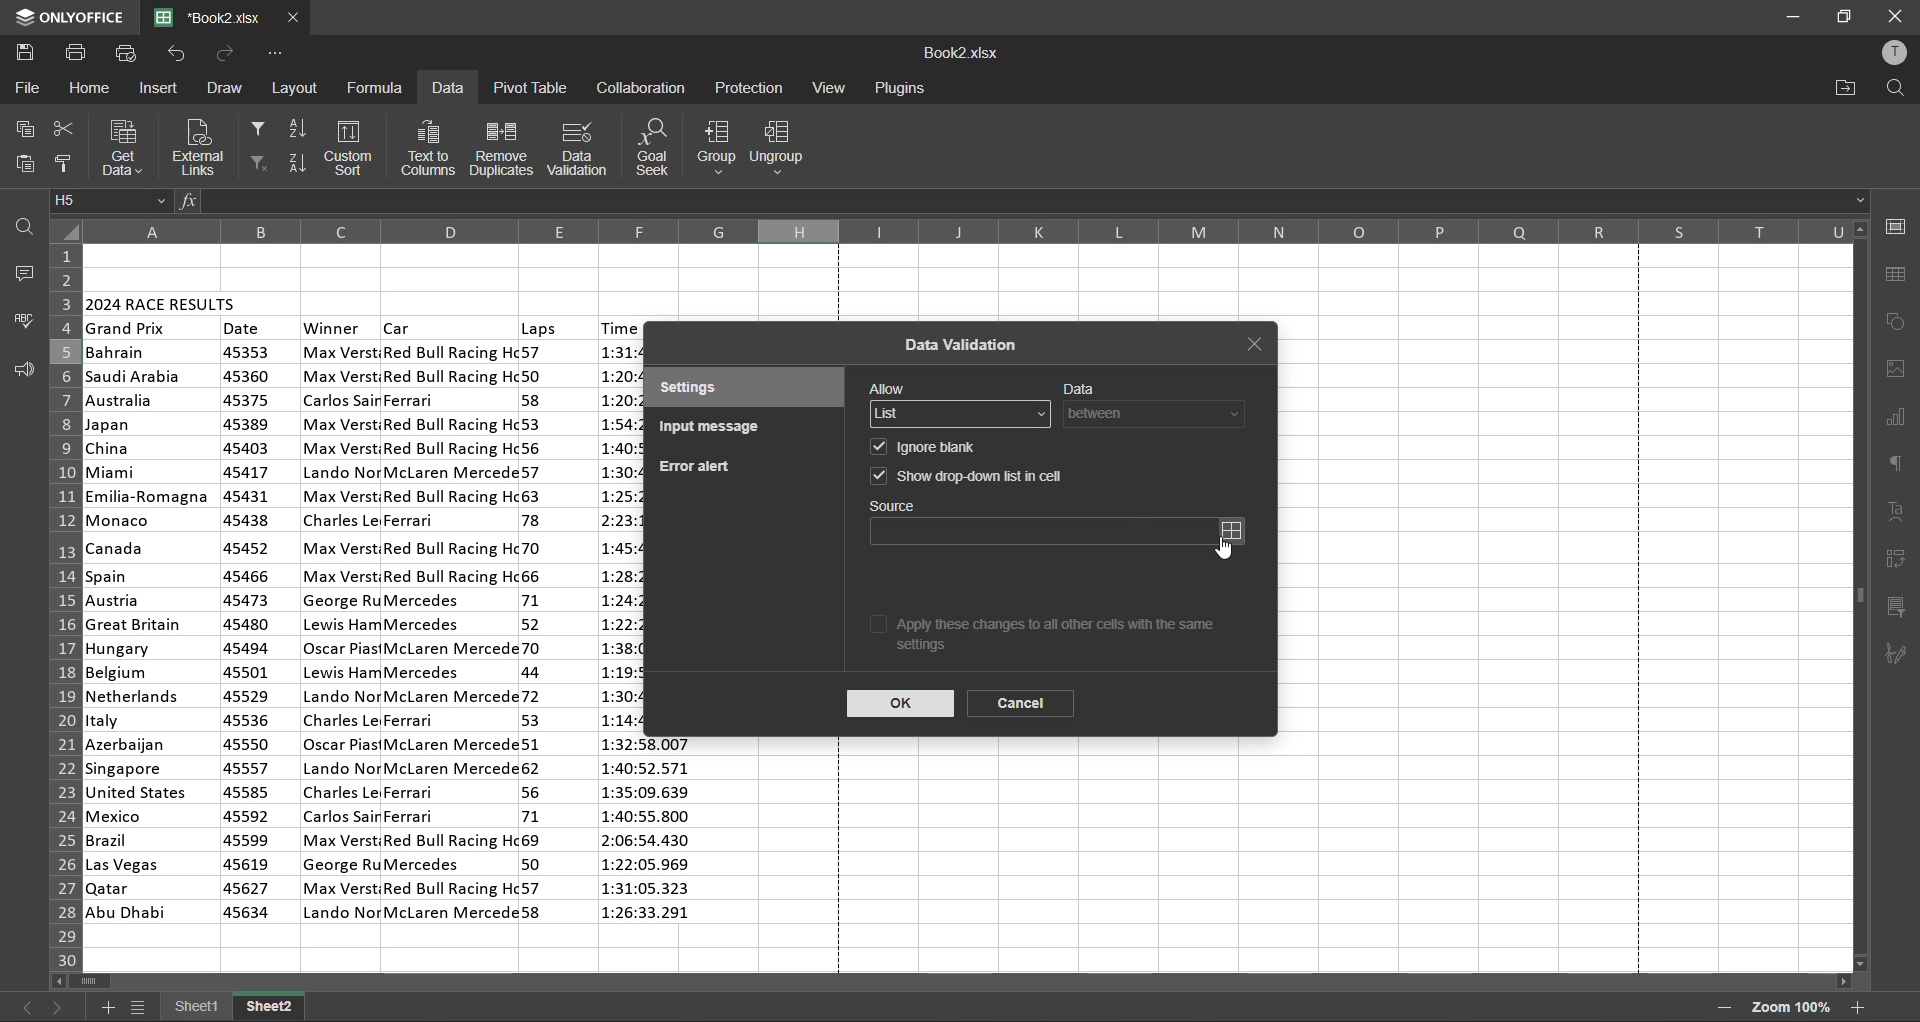  I want to click on slicer, so click(1898, 609).